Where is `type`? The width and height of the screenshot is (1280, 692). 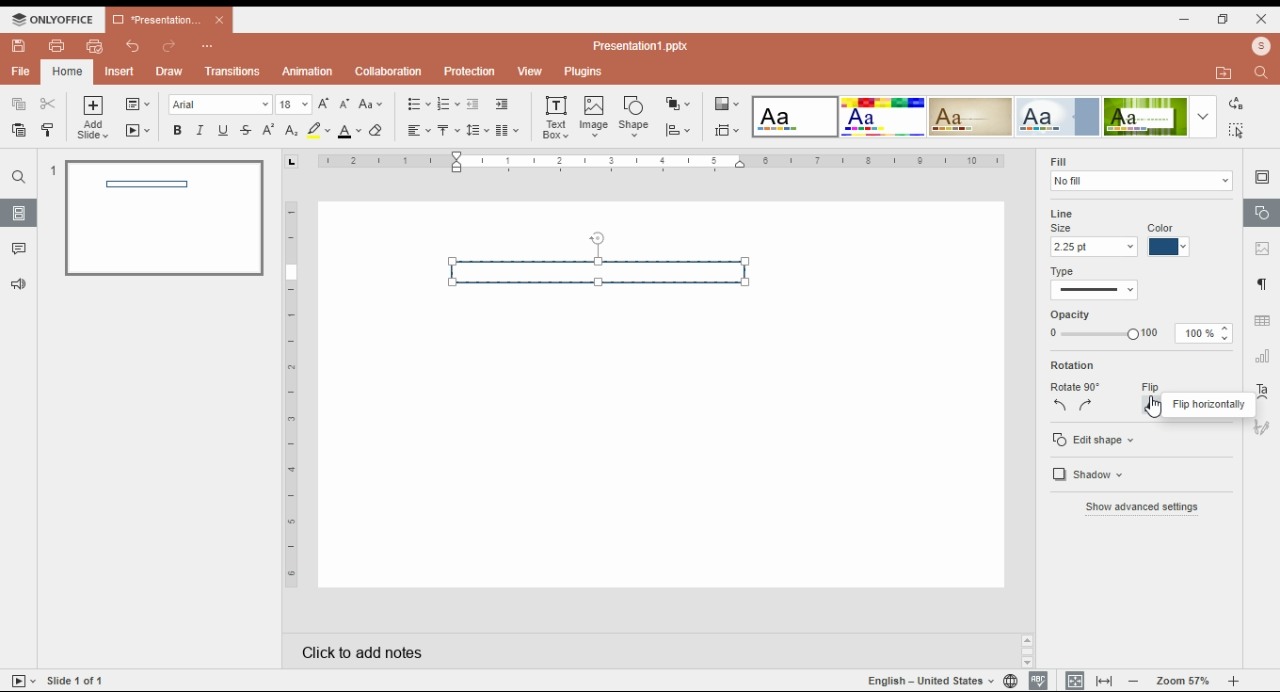 type is located at coordinates (1064, 272).